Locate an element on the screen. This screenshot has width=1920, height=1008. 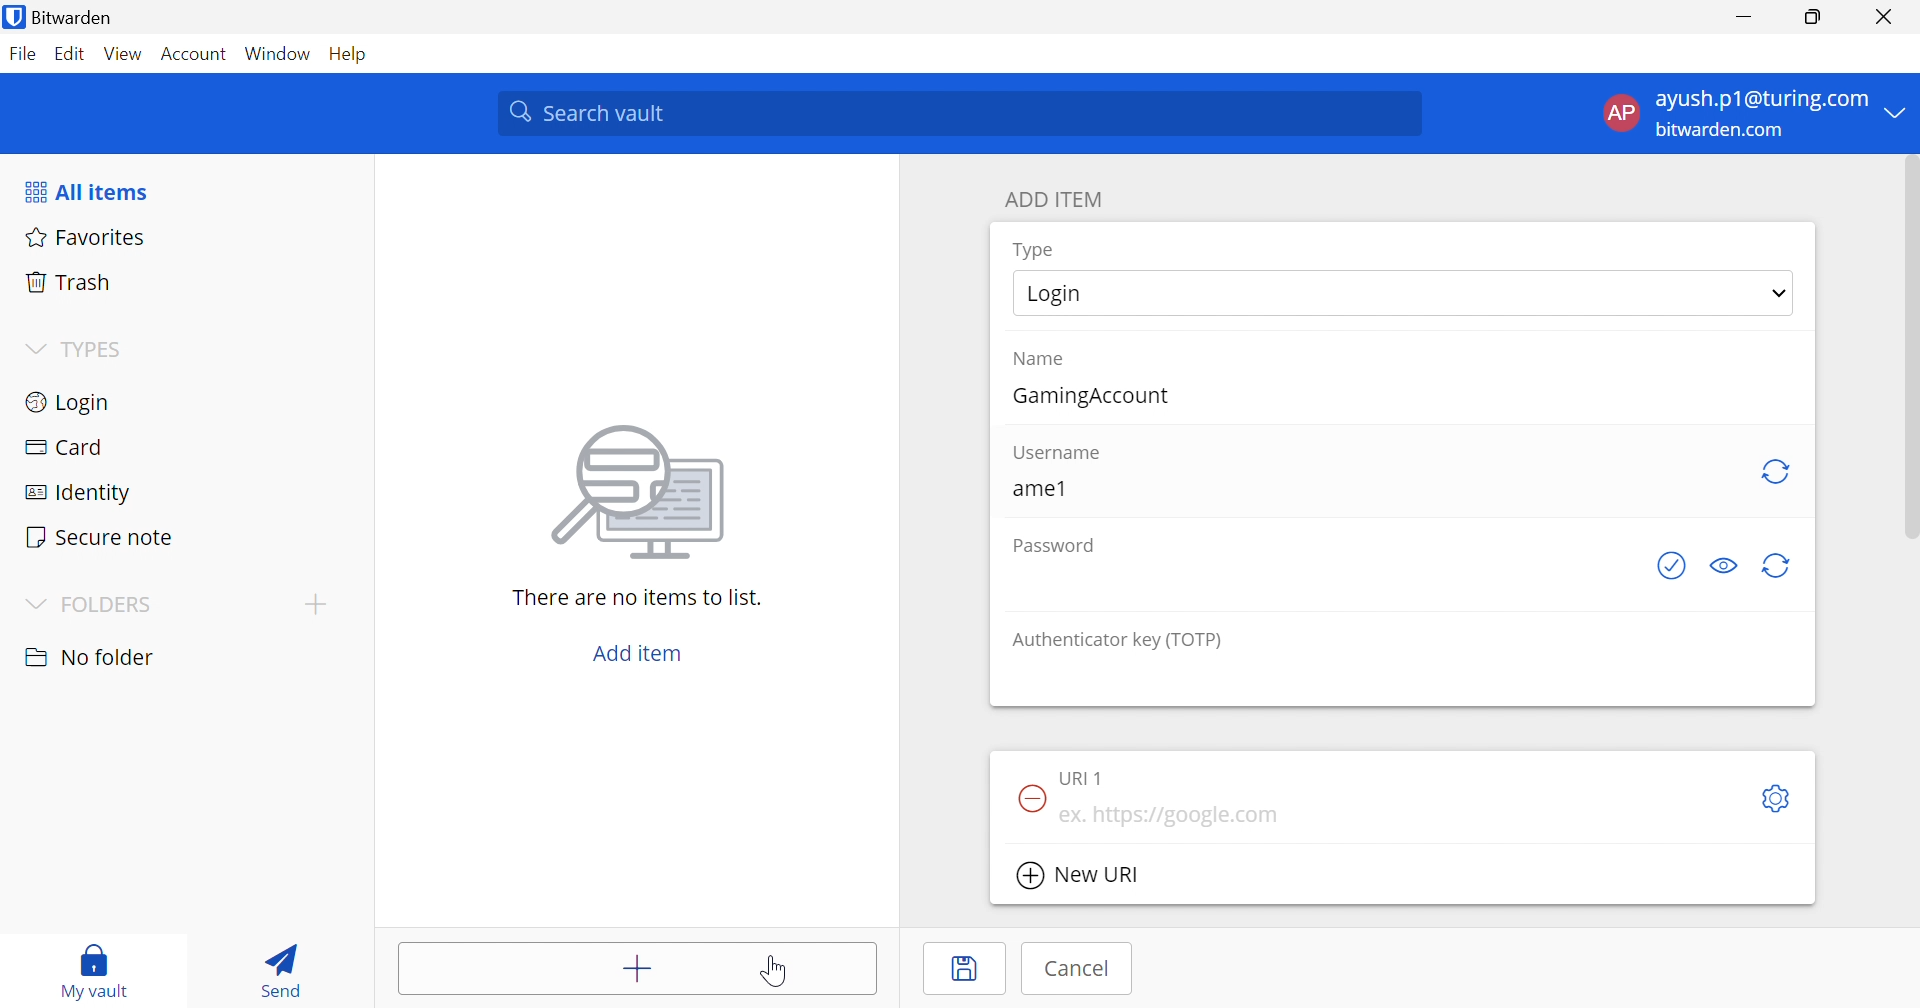
Bitwarden is located at coordinates (58, 16).